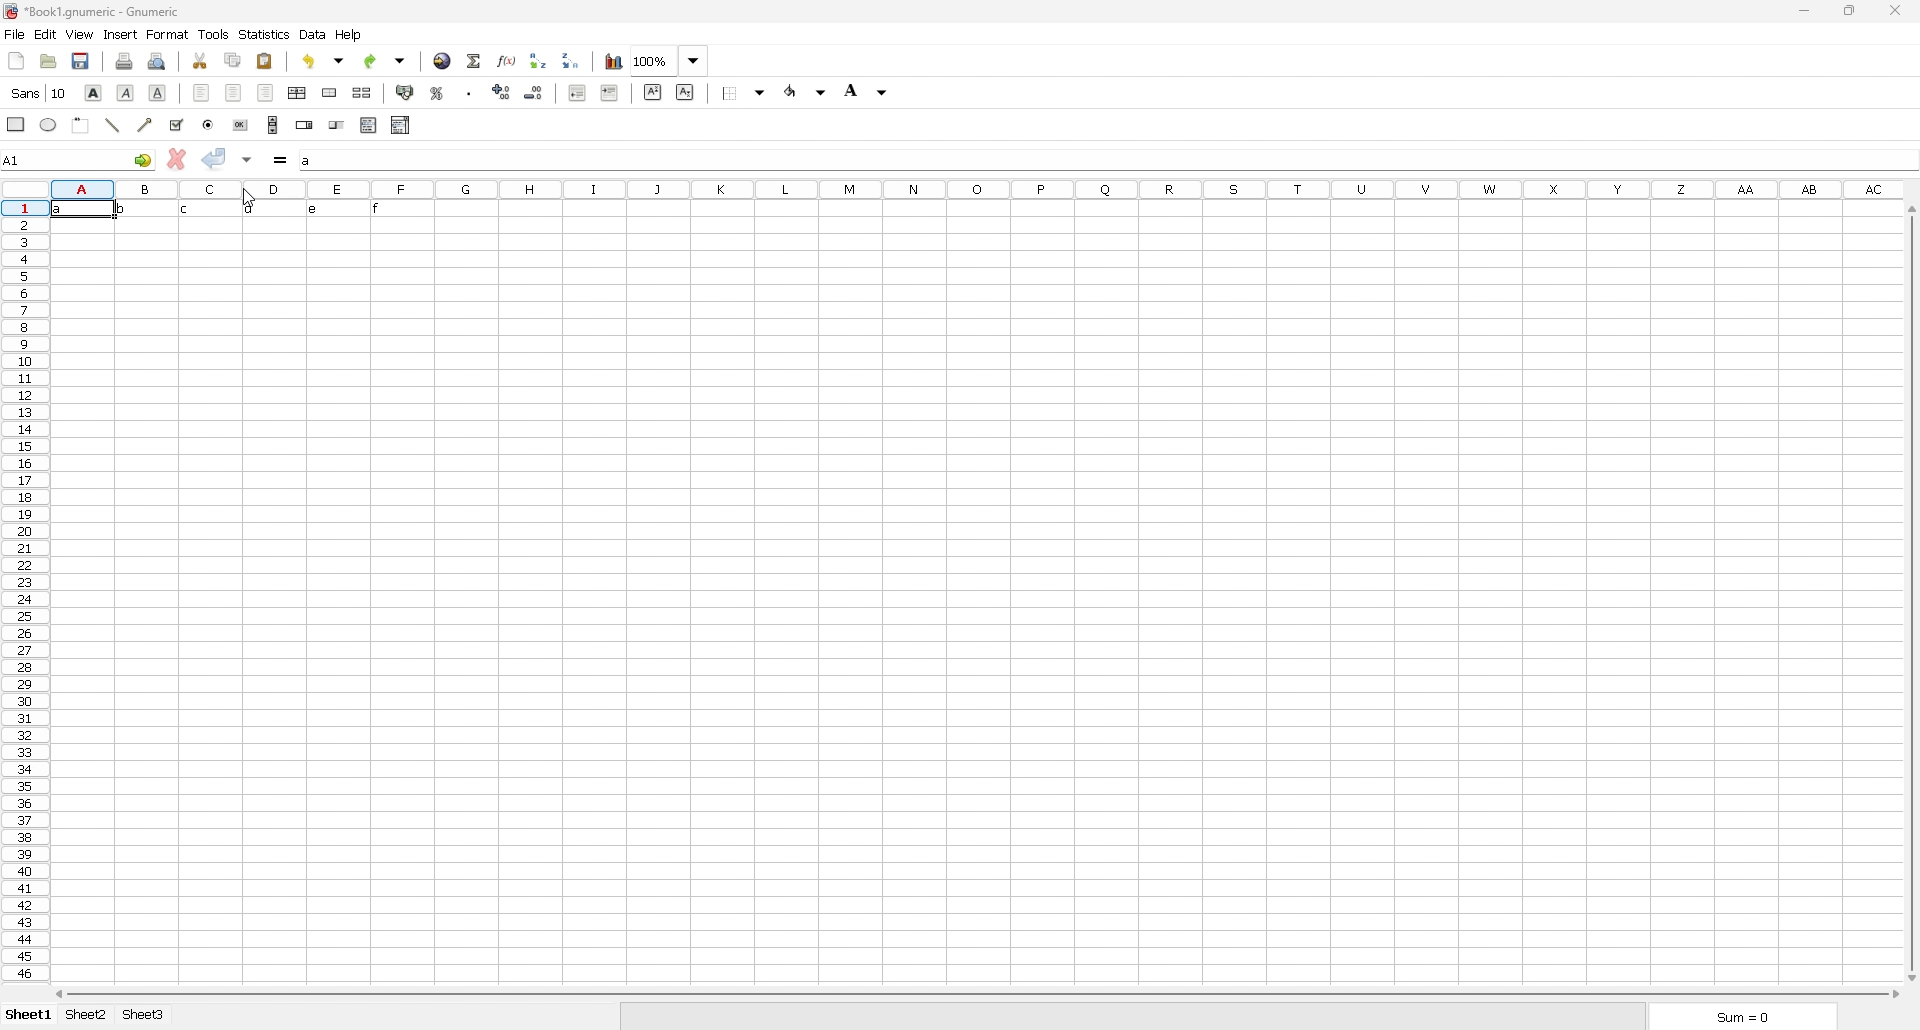  Describe the element at coordinates (22, 590) in the screenshot. I see `rows` at that location.